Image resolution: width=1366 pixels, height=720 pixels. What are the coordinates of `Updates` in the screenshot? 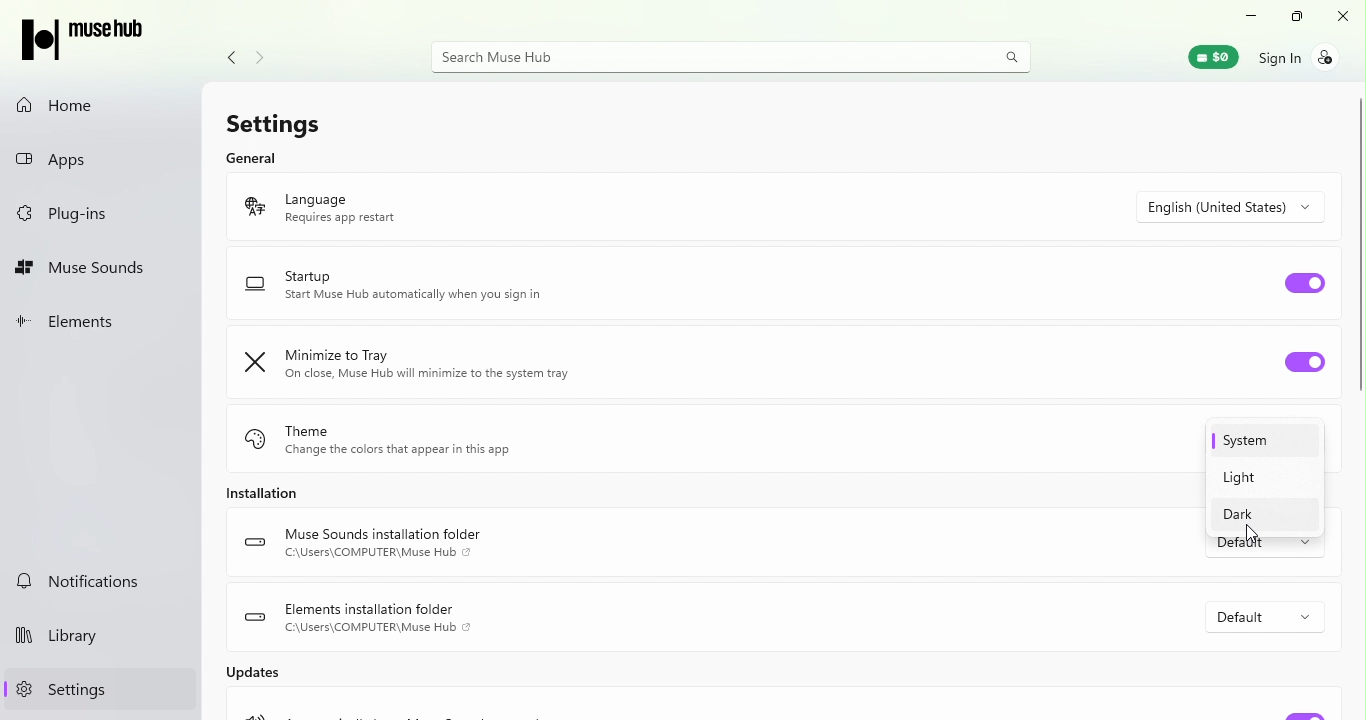 It's located at (263, 677).